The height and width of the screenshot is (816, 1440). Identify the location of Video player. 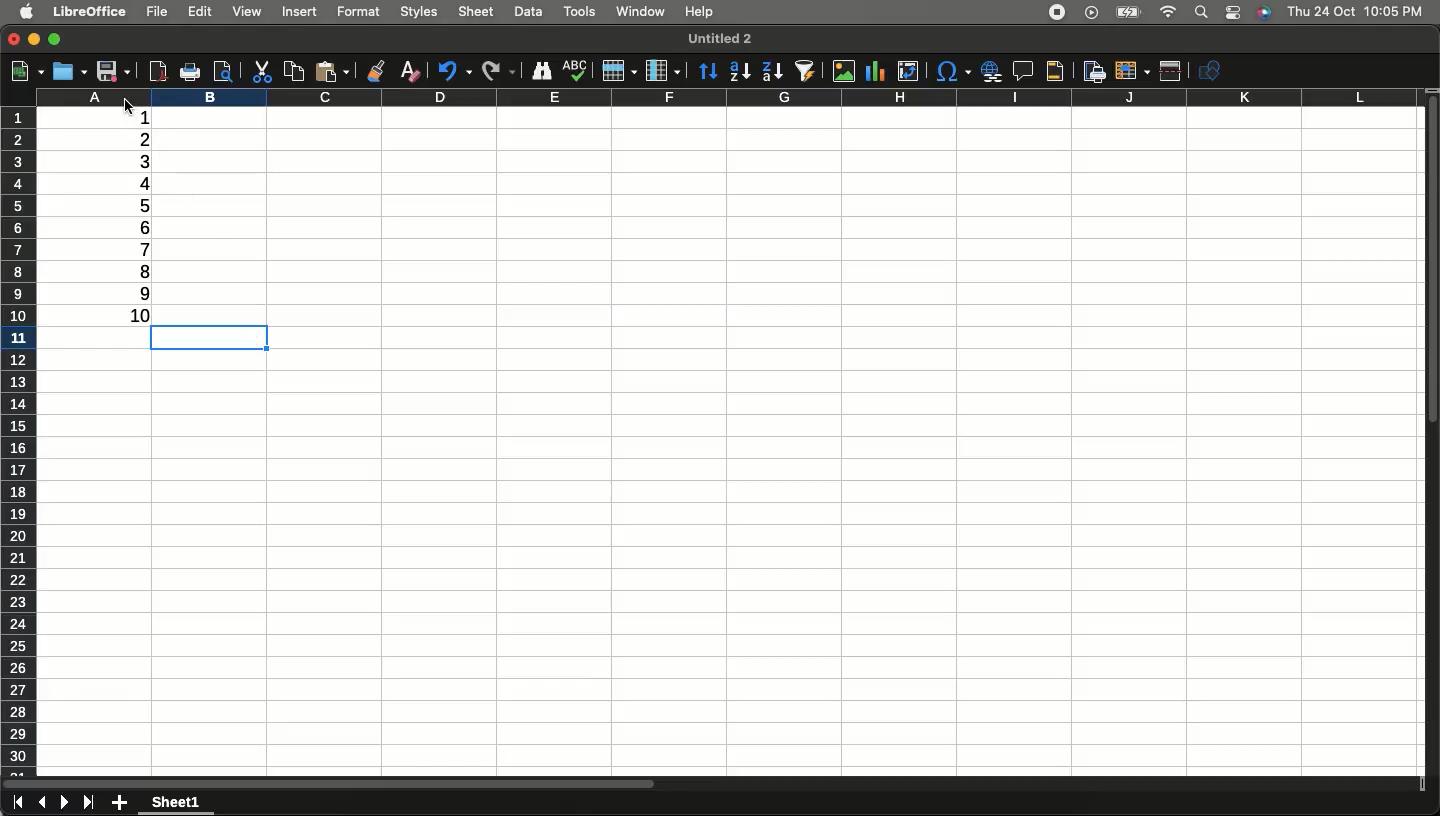
(1089, 12).